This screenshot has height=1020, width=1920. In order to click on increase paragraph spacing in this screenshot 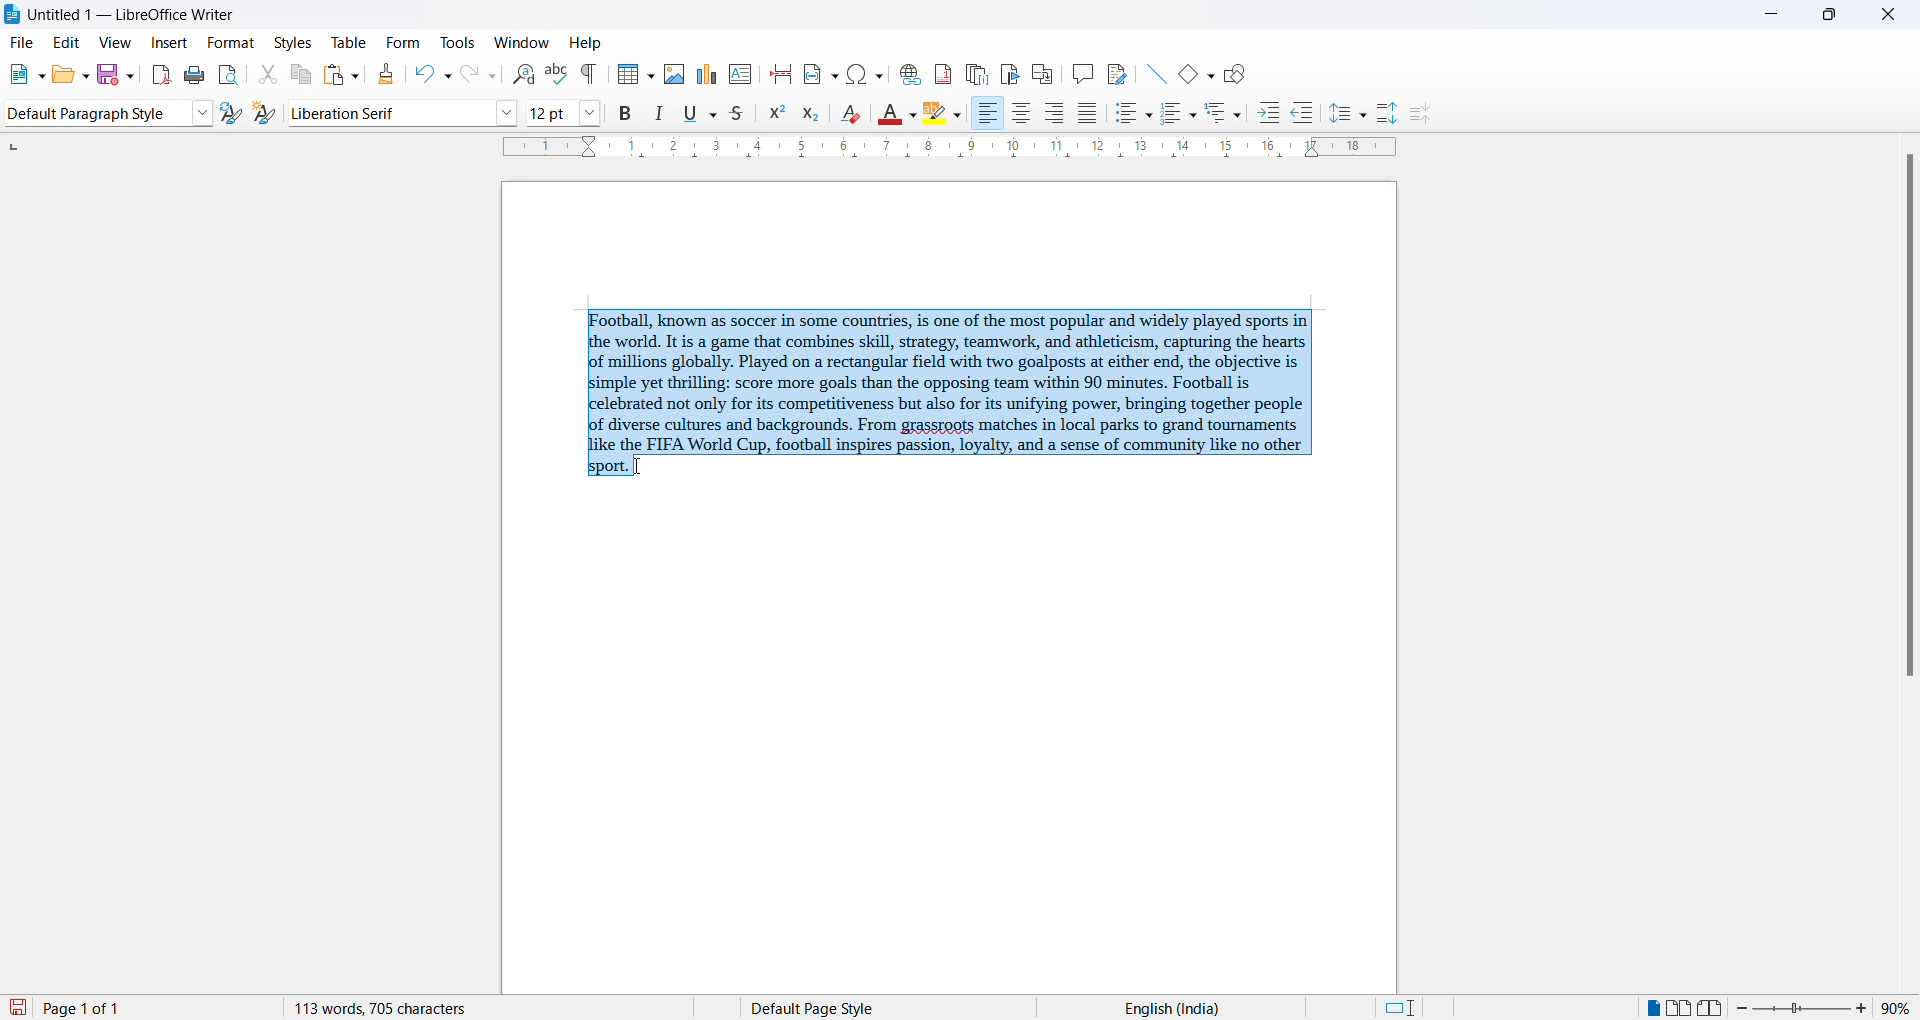, I will do `click(1388, 114)`.